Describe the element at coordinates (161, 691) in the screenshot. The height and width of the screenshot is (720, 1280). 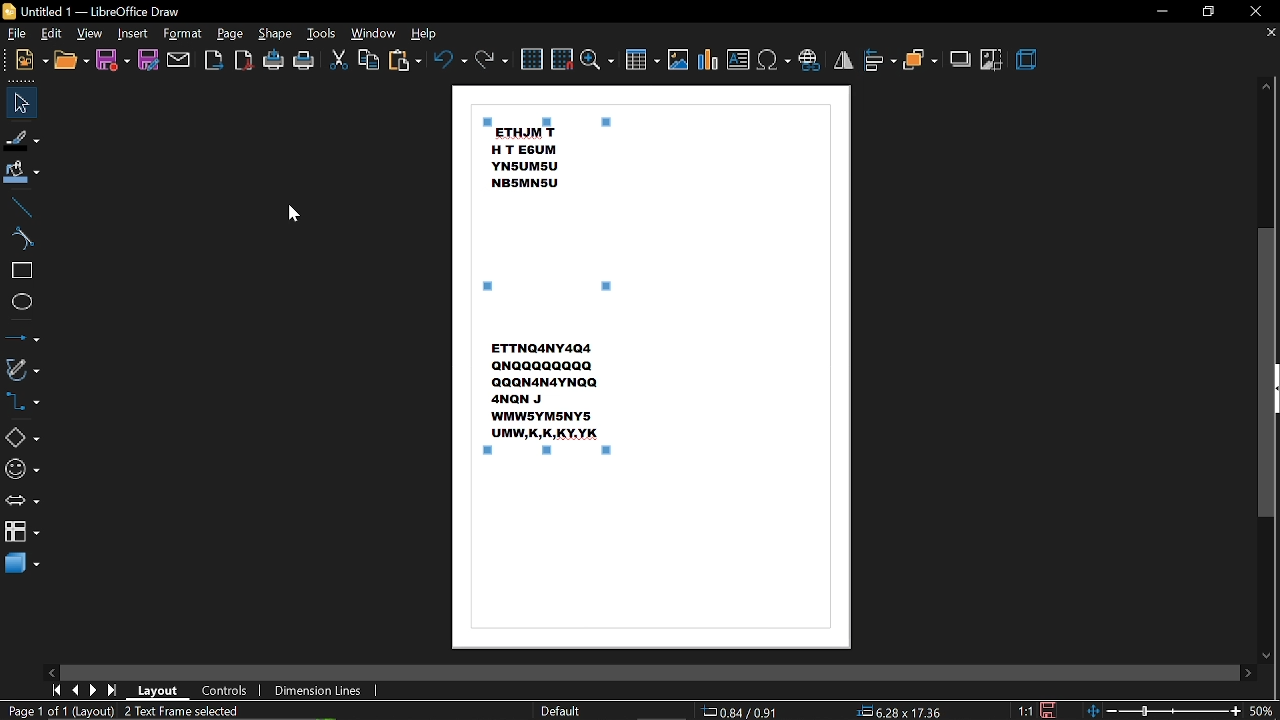
I see `layout` at that location.